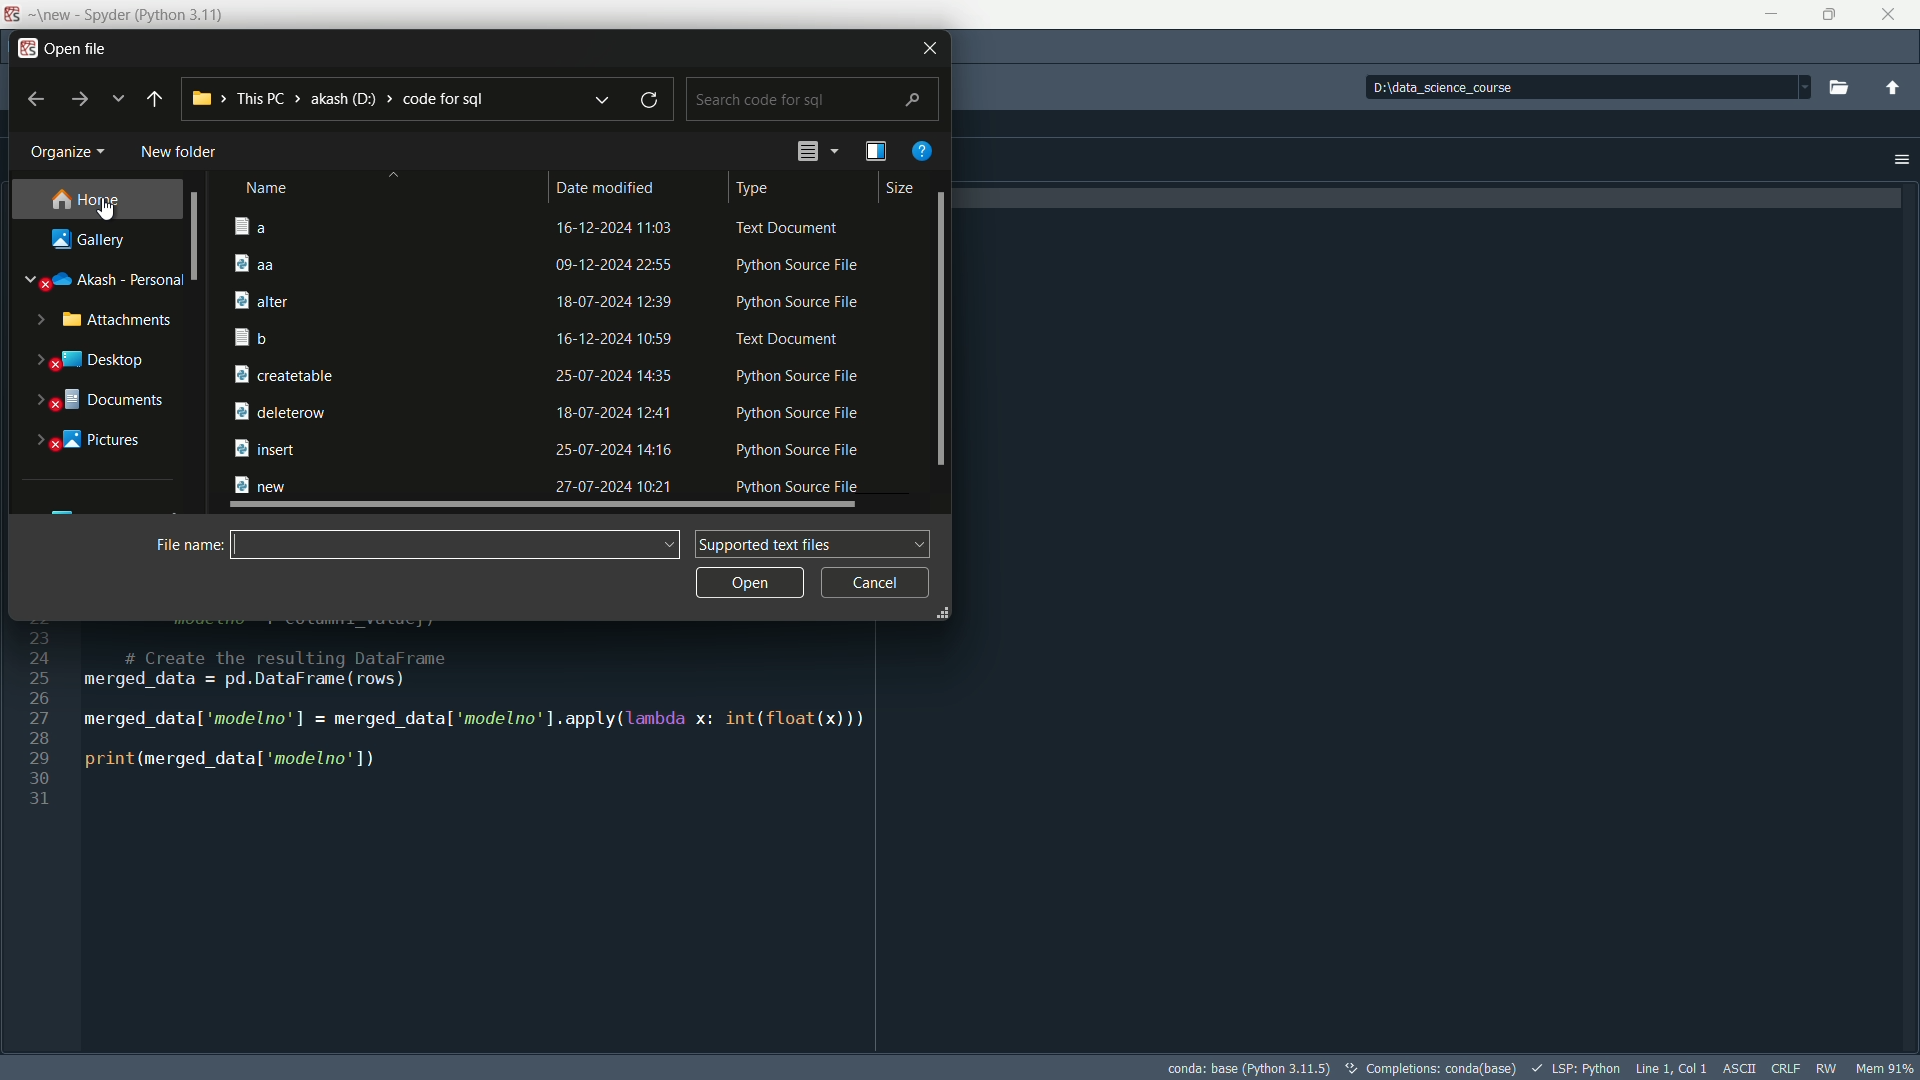  Describe the element at coordinates (550, 506) in the screenshot. I see `scroll bar` at that location.